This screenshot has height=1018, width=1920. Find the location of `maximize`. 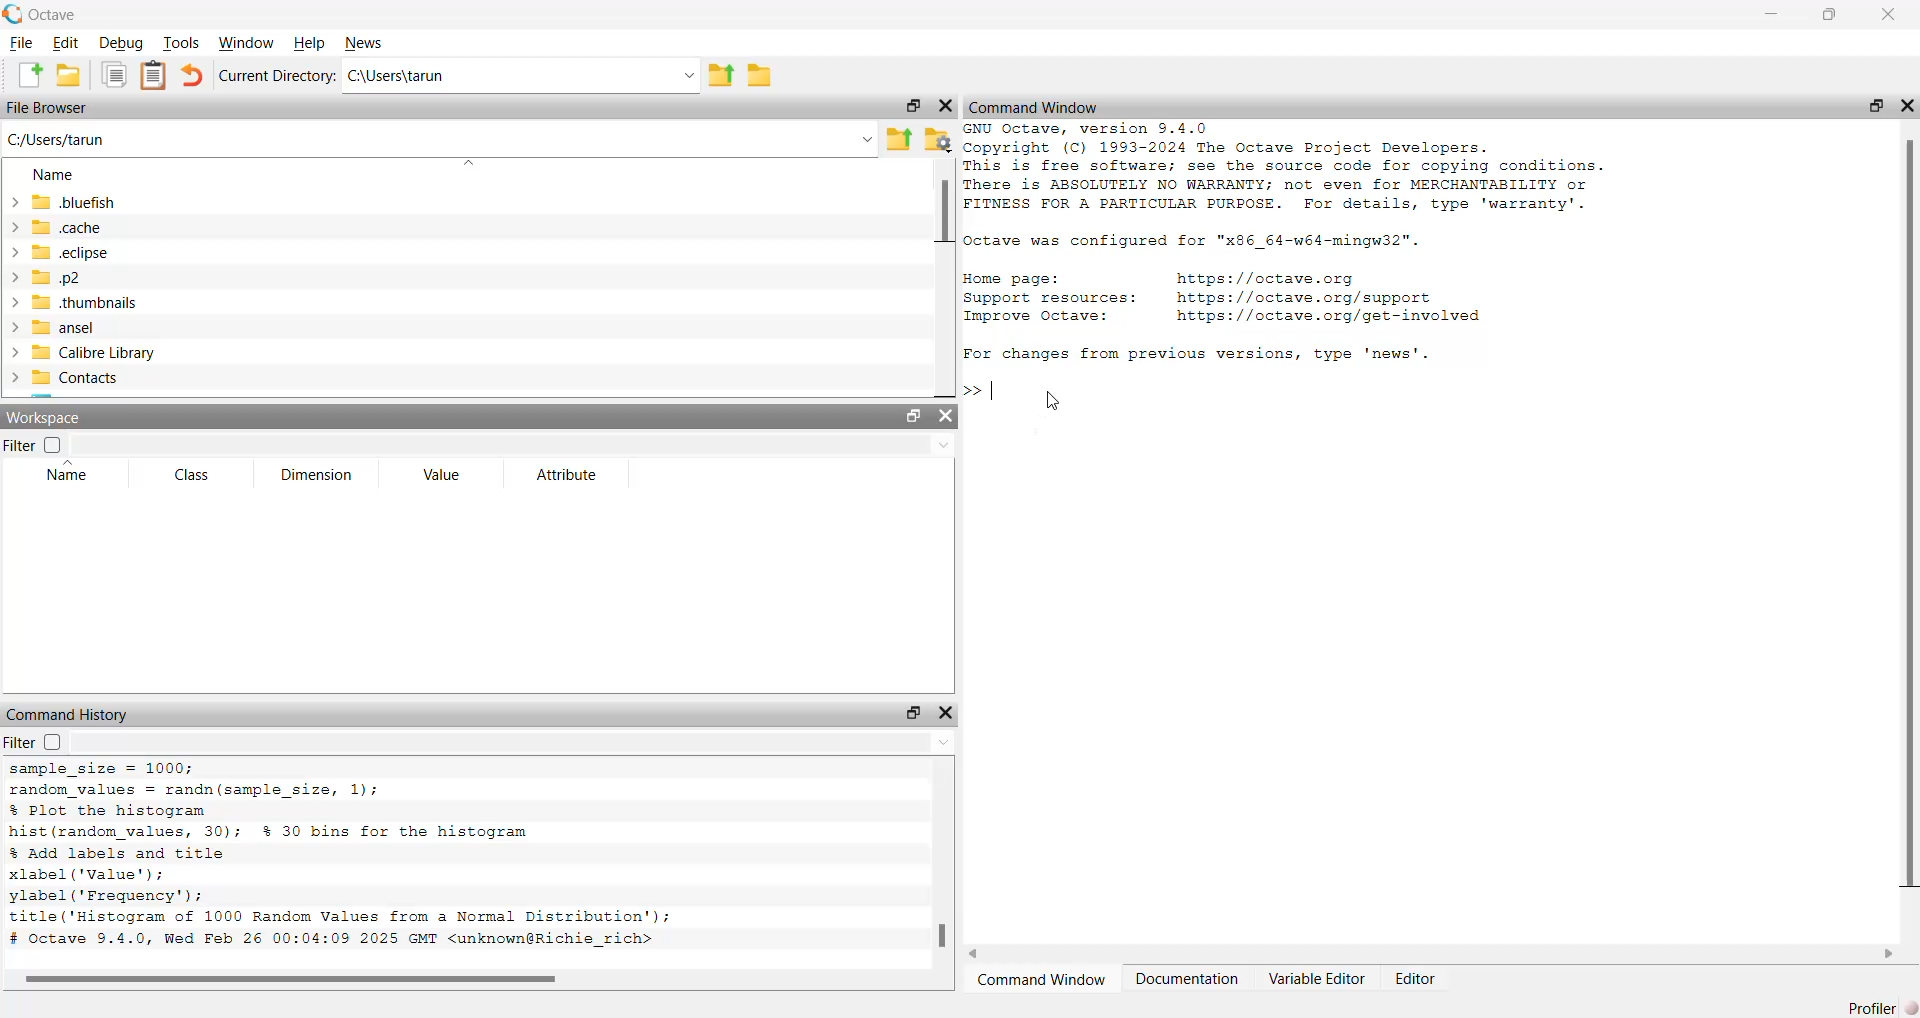

maximize is located at coordinates (1830, 14).